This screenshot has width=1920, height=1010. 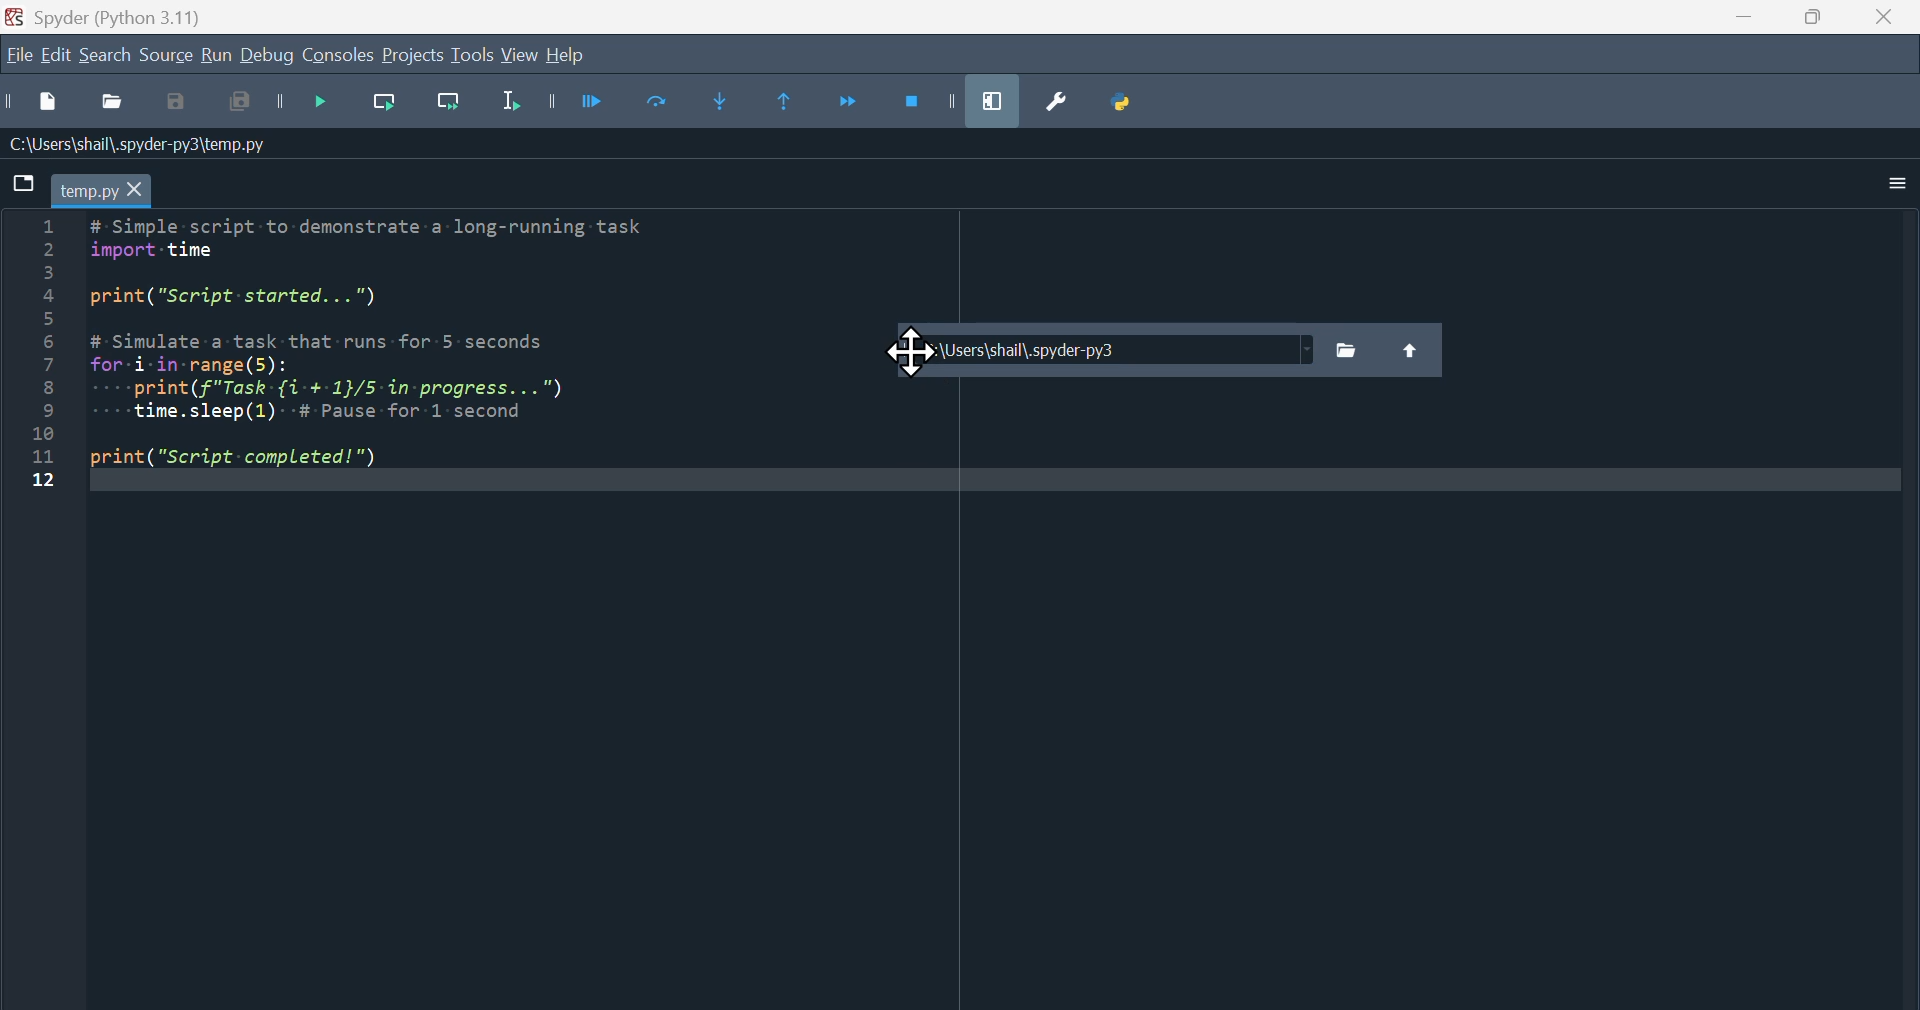 What do you see at coordinates (797, 106) in the screenshot?
I see `Continue execution until same function returns` at bounding box center [797, 106].